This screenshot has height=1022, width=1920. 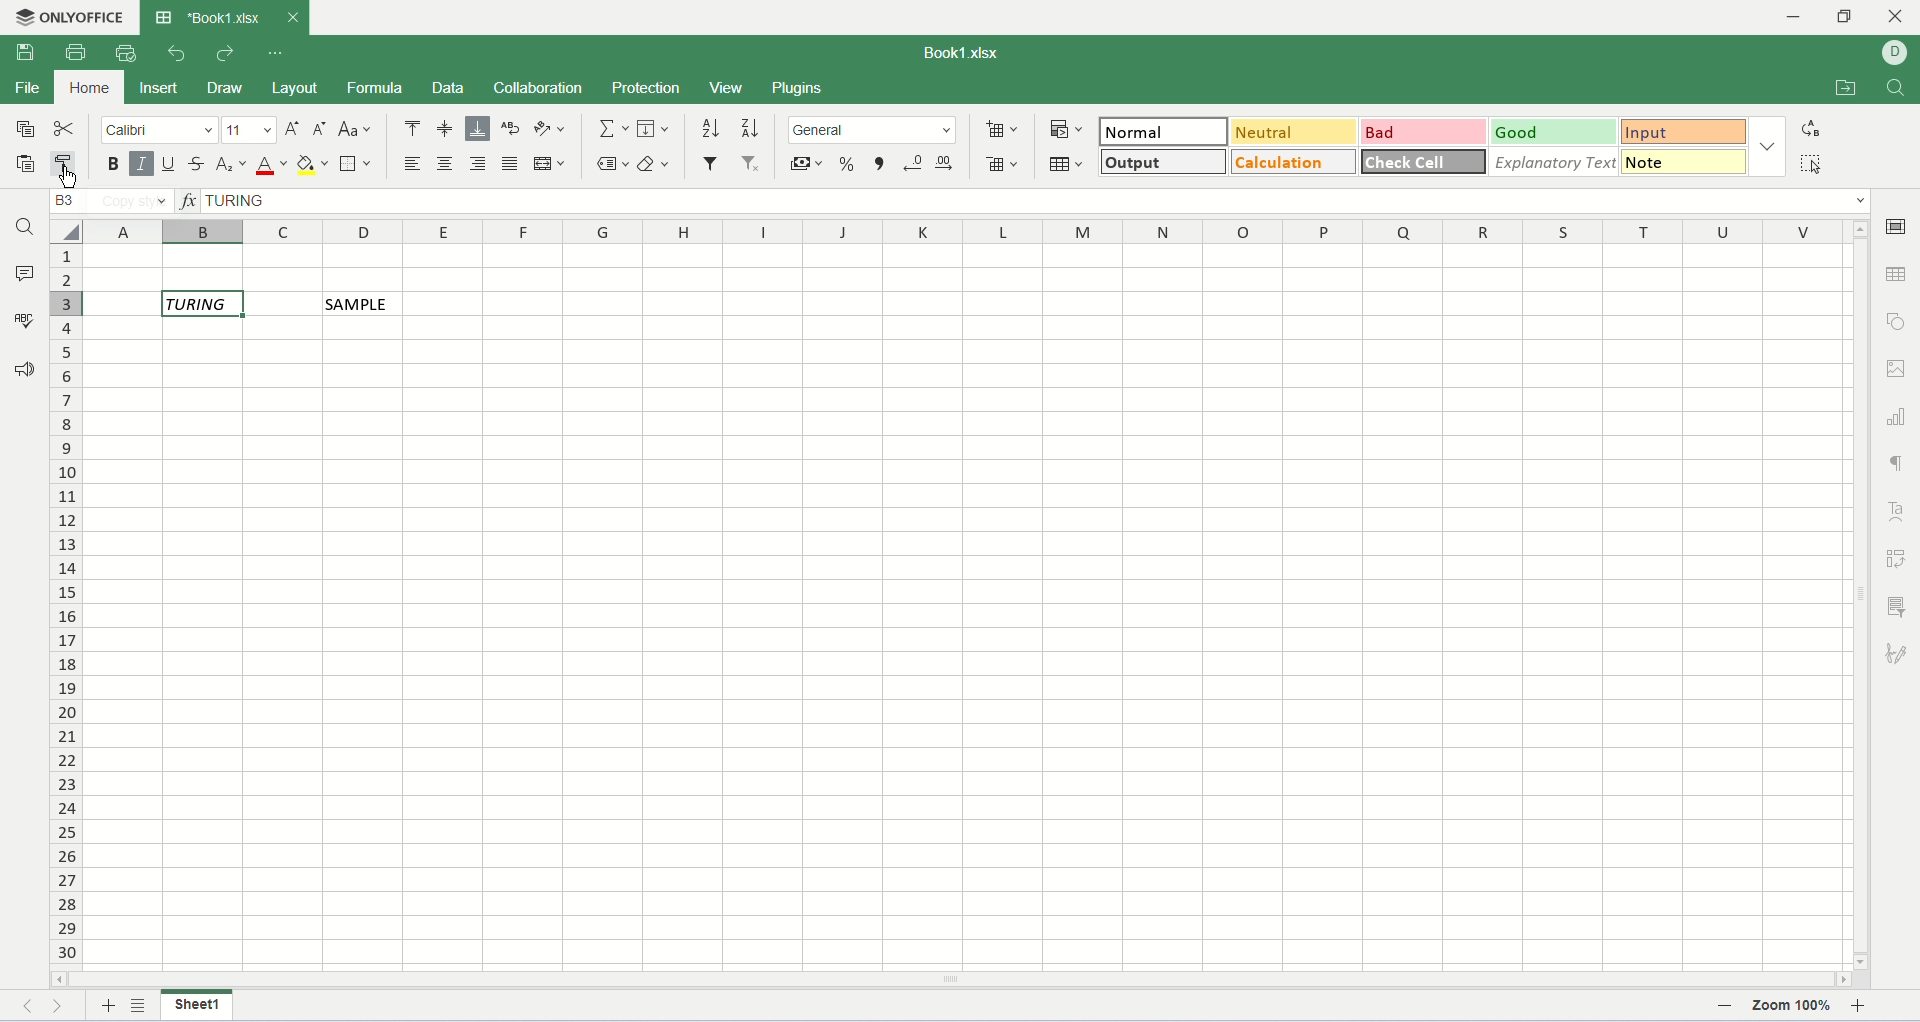 What do you see at coordinates (725, 87) in the screenshot?
I see `view` at bounding box center [725, 87].